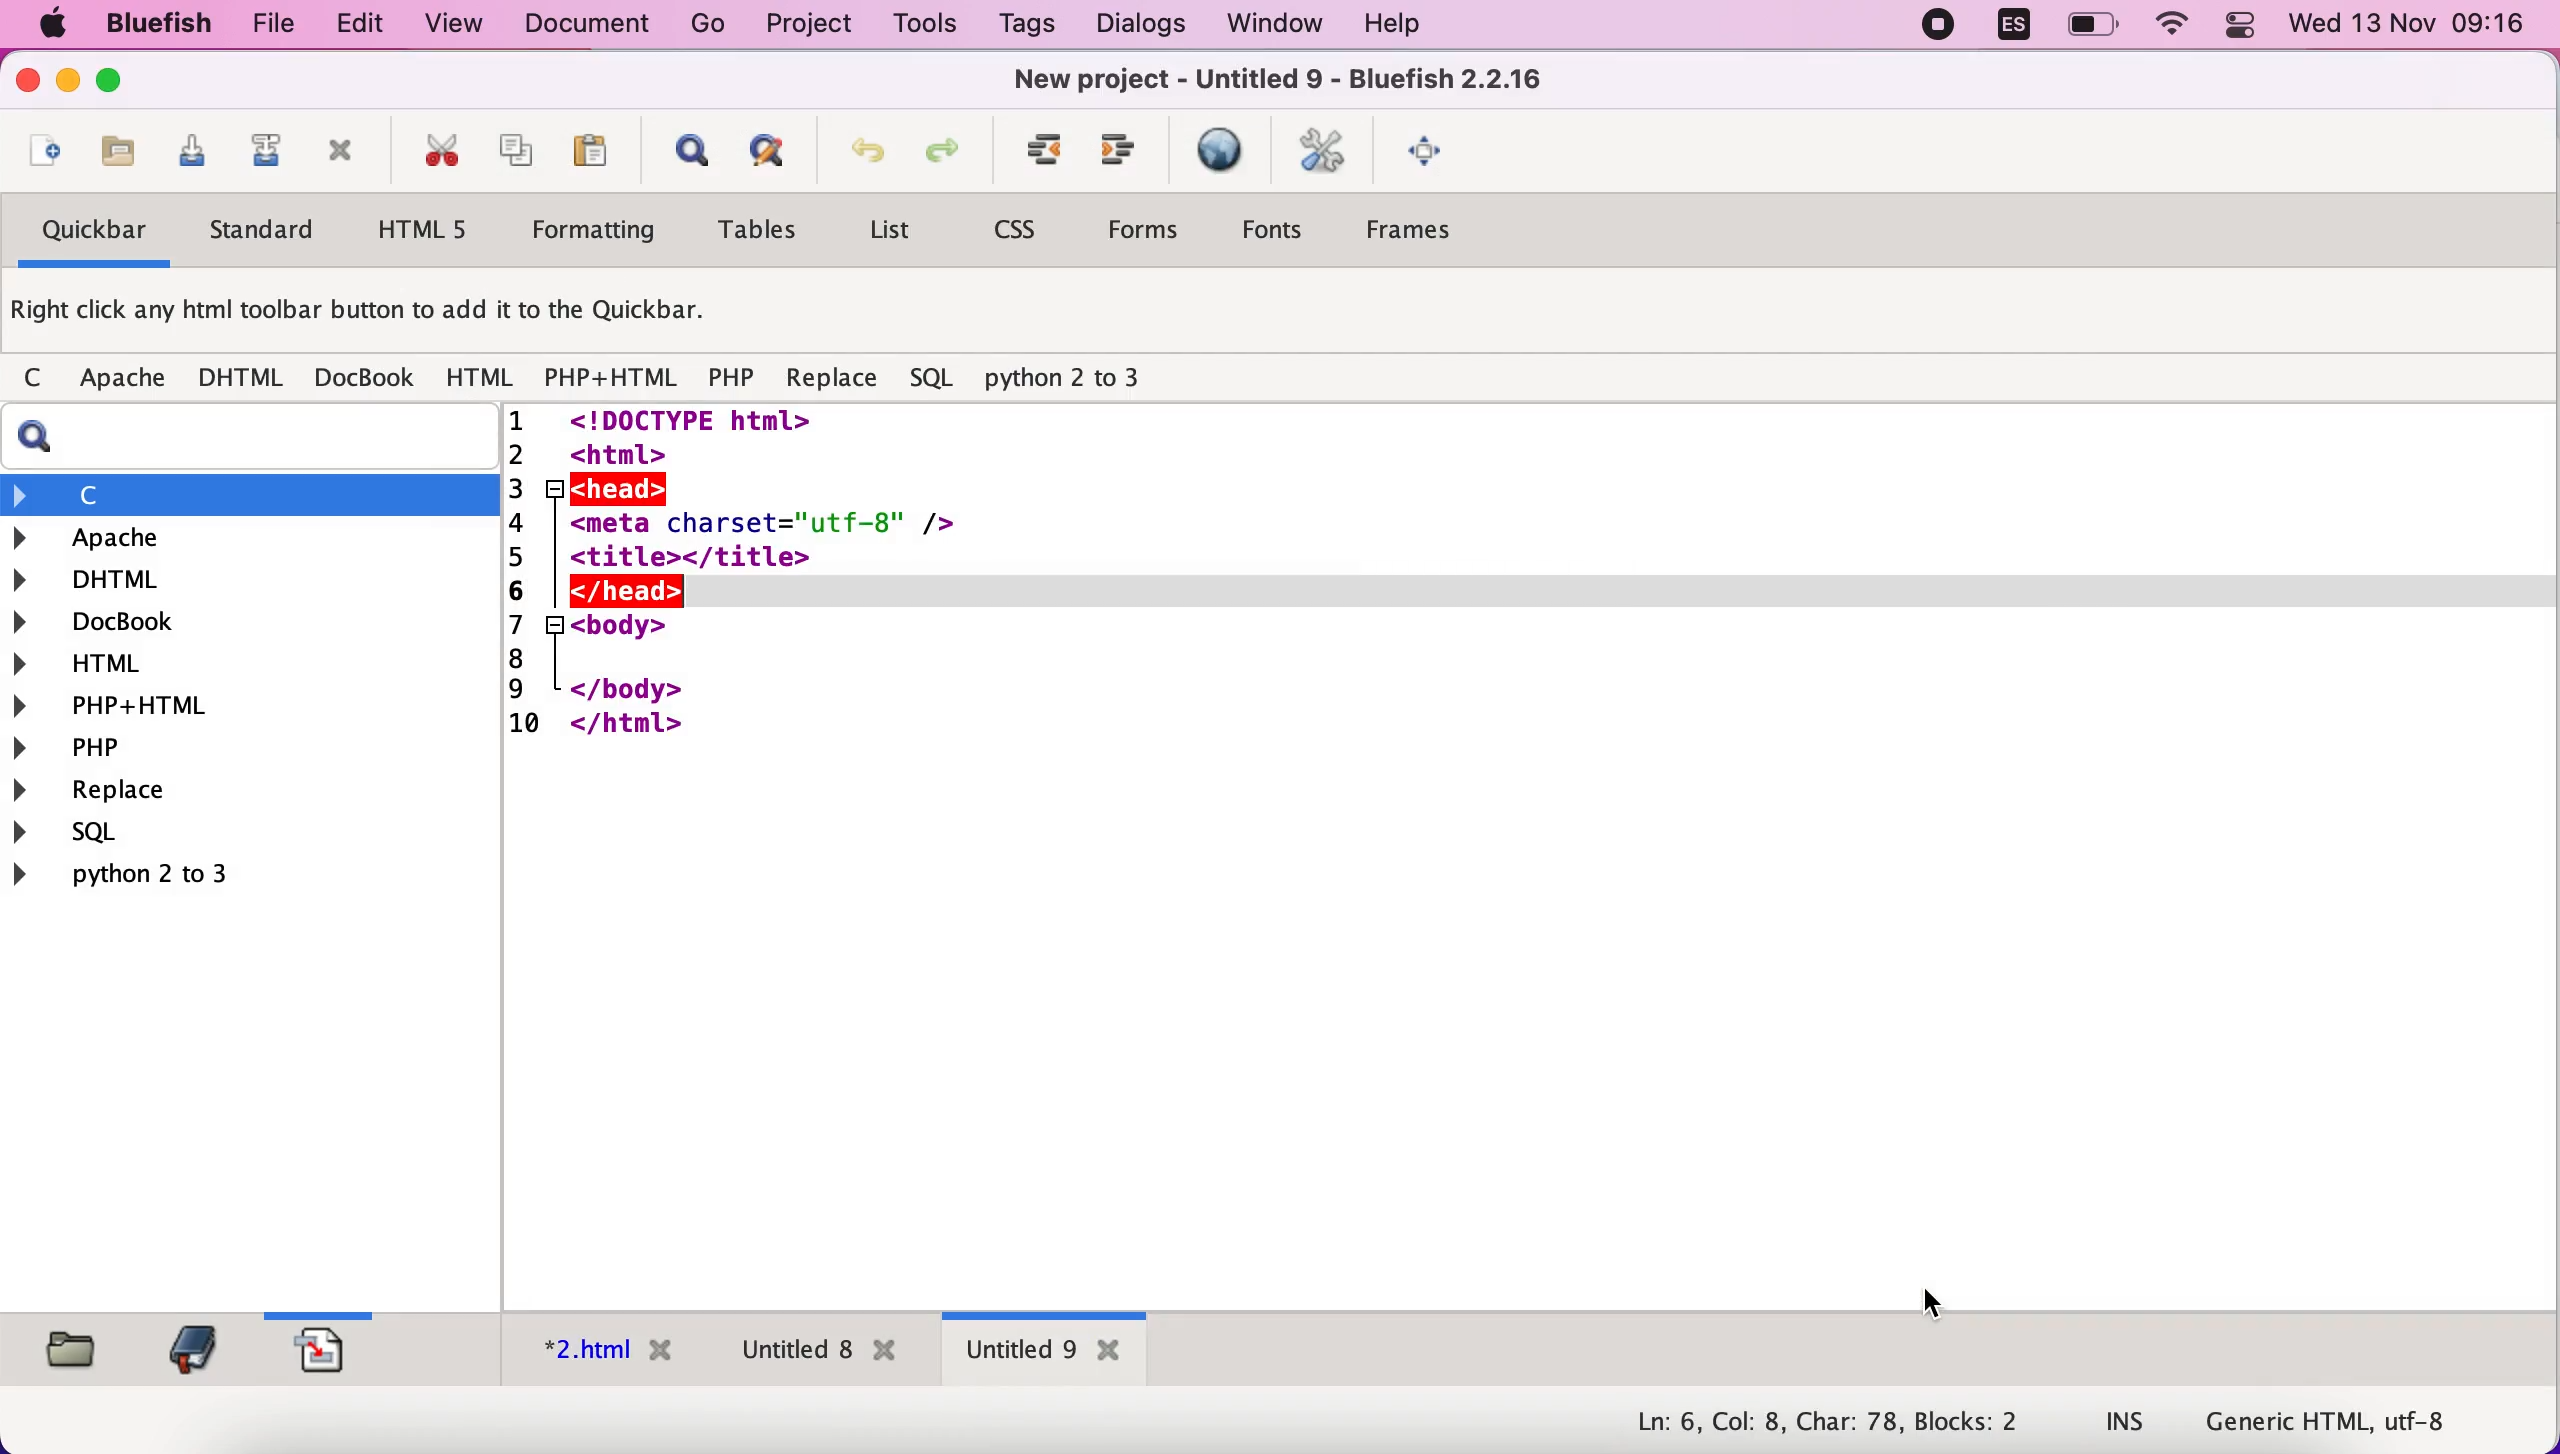 This screenshot has width=2560, height=1454. I want to click on apache, so click(117, 379).